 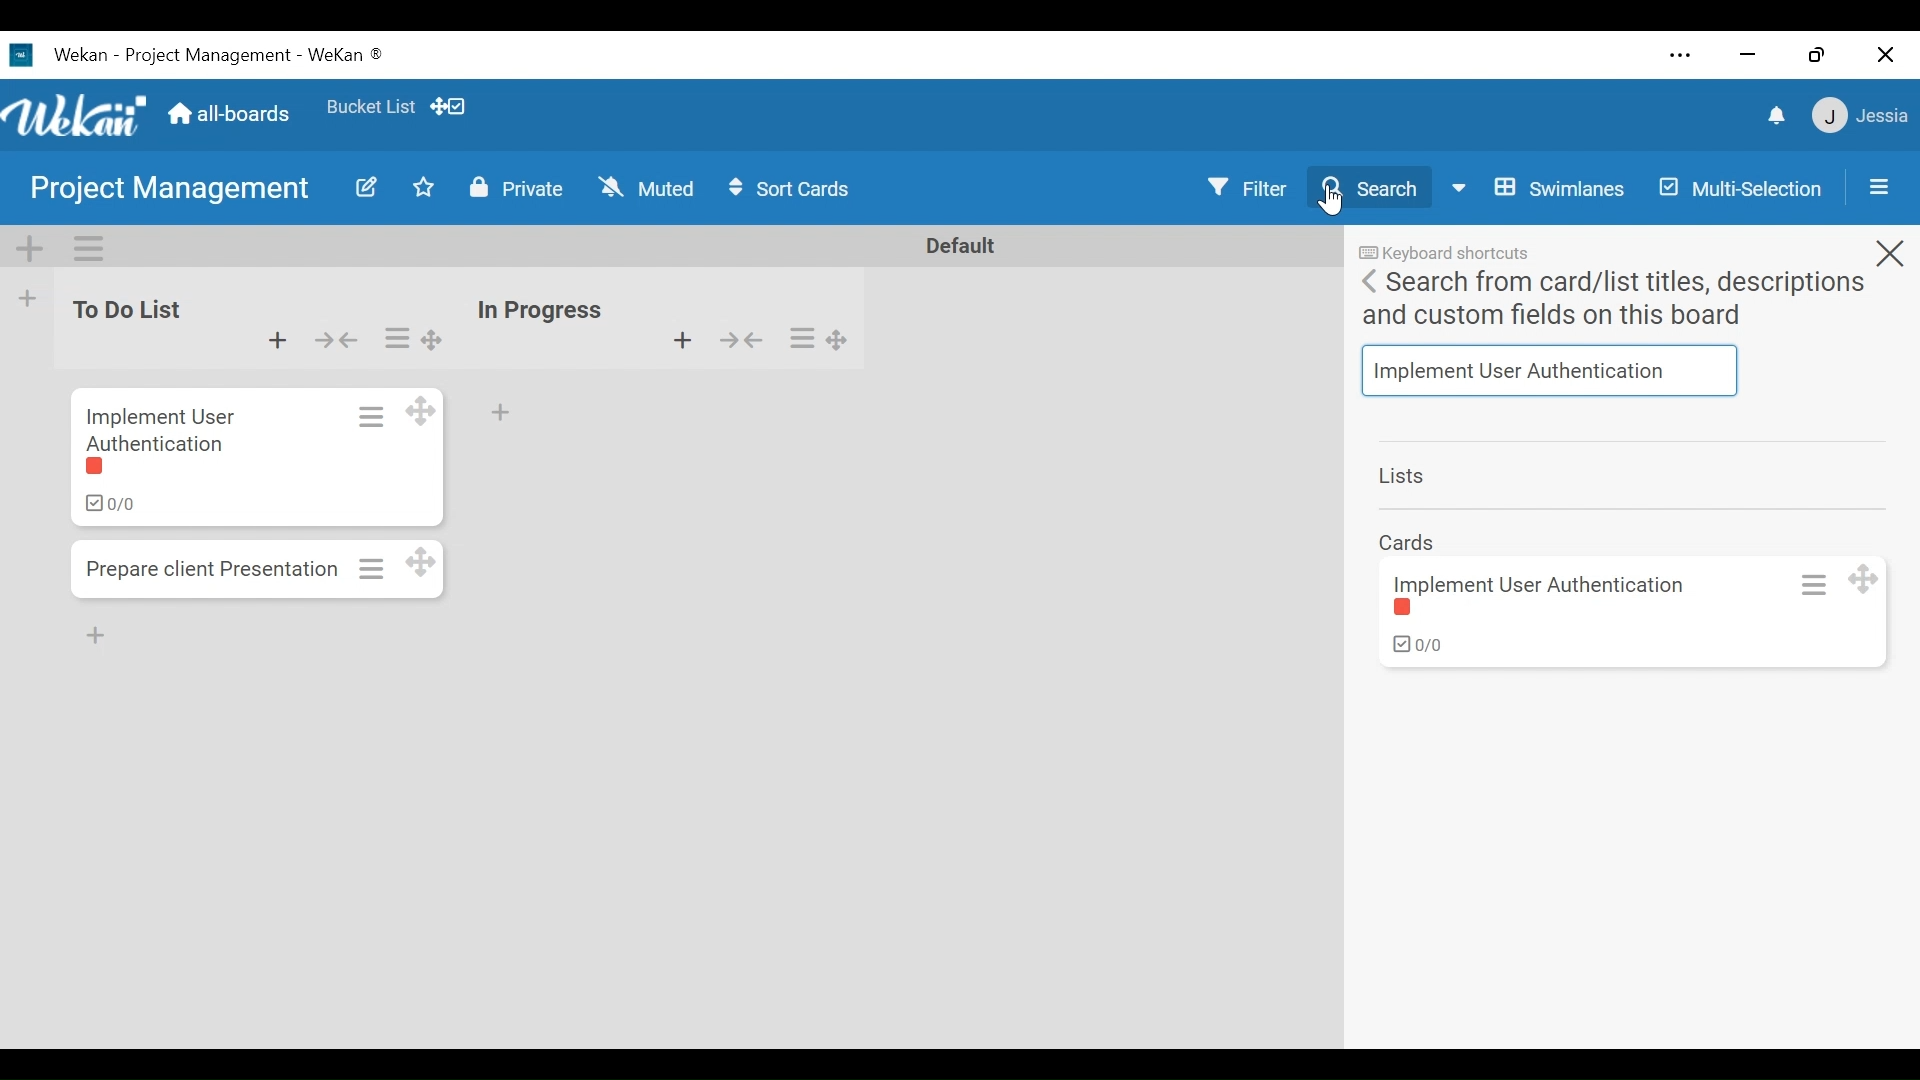 What do you see at coordinates (515, 190) in the screenshot?
I see `Private` at bounding box center [515, 190].